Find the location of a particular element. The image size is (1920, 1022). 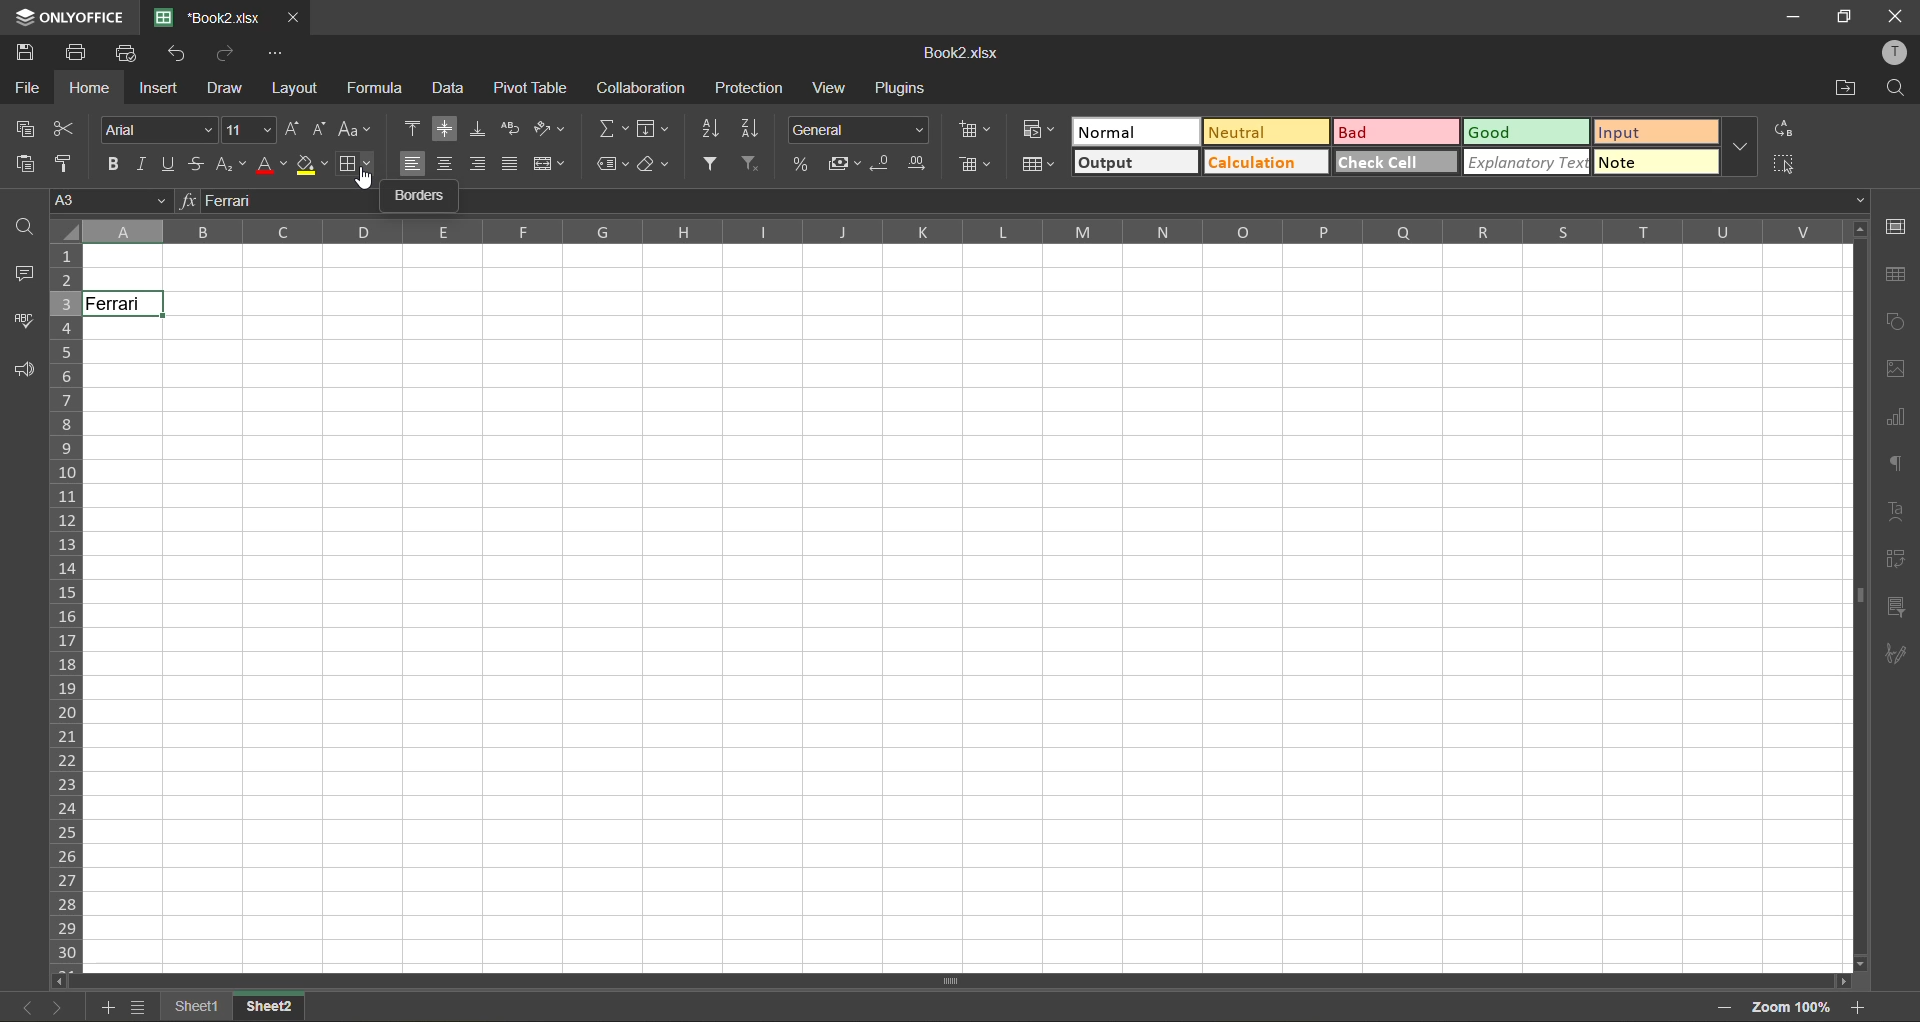

format as table is located at coordinates (1038, 166).